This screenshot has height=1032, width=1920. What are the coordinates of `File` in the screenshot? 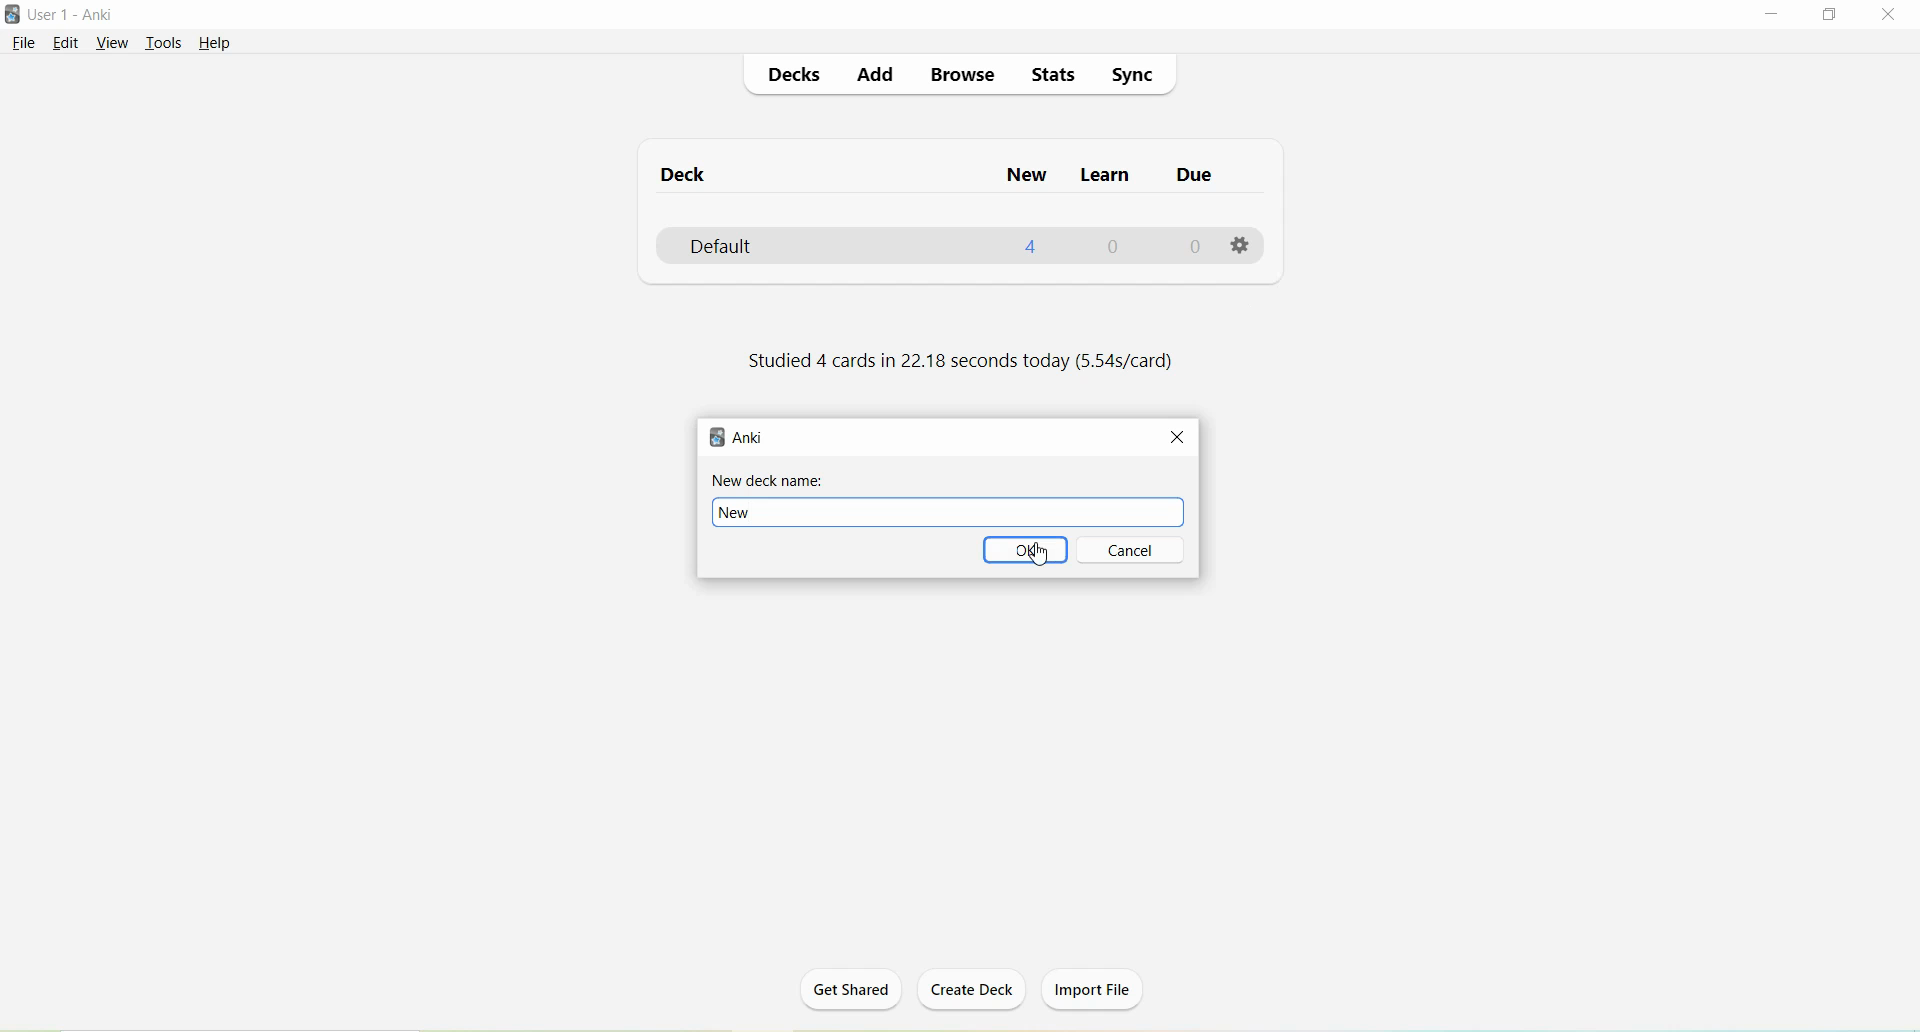 It's located at (22, 44).